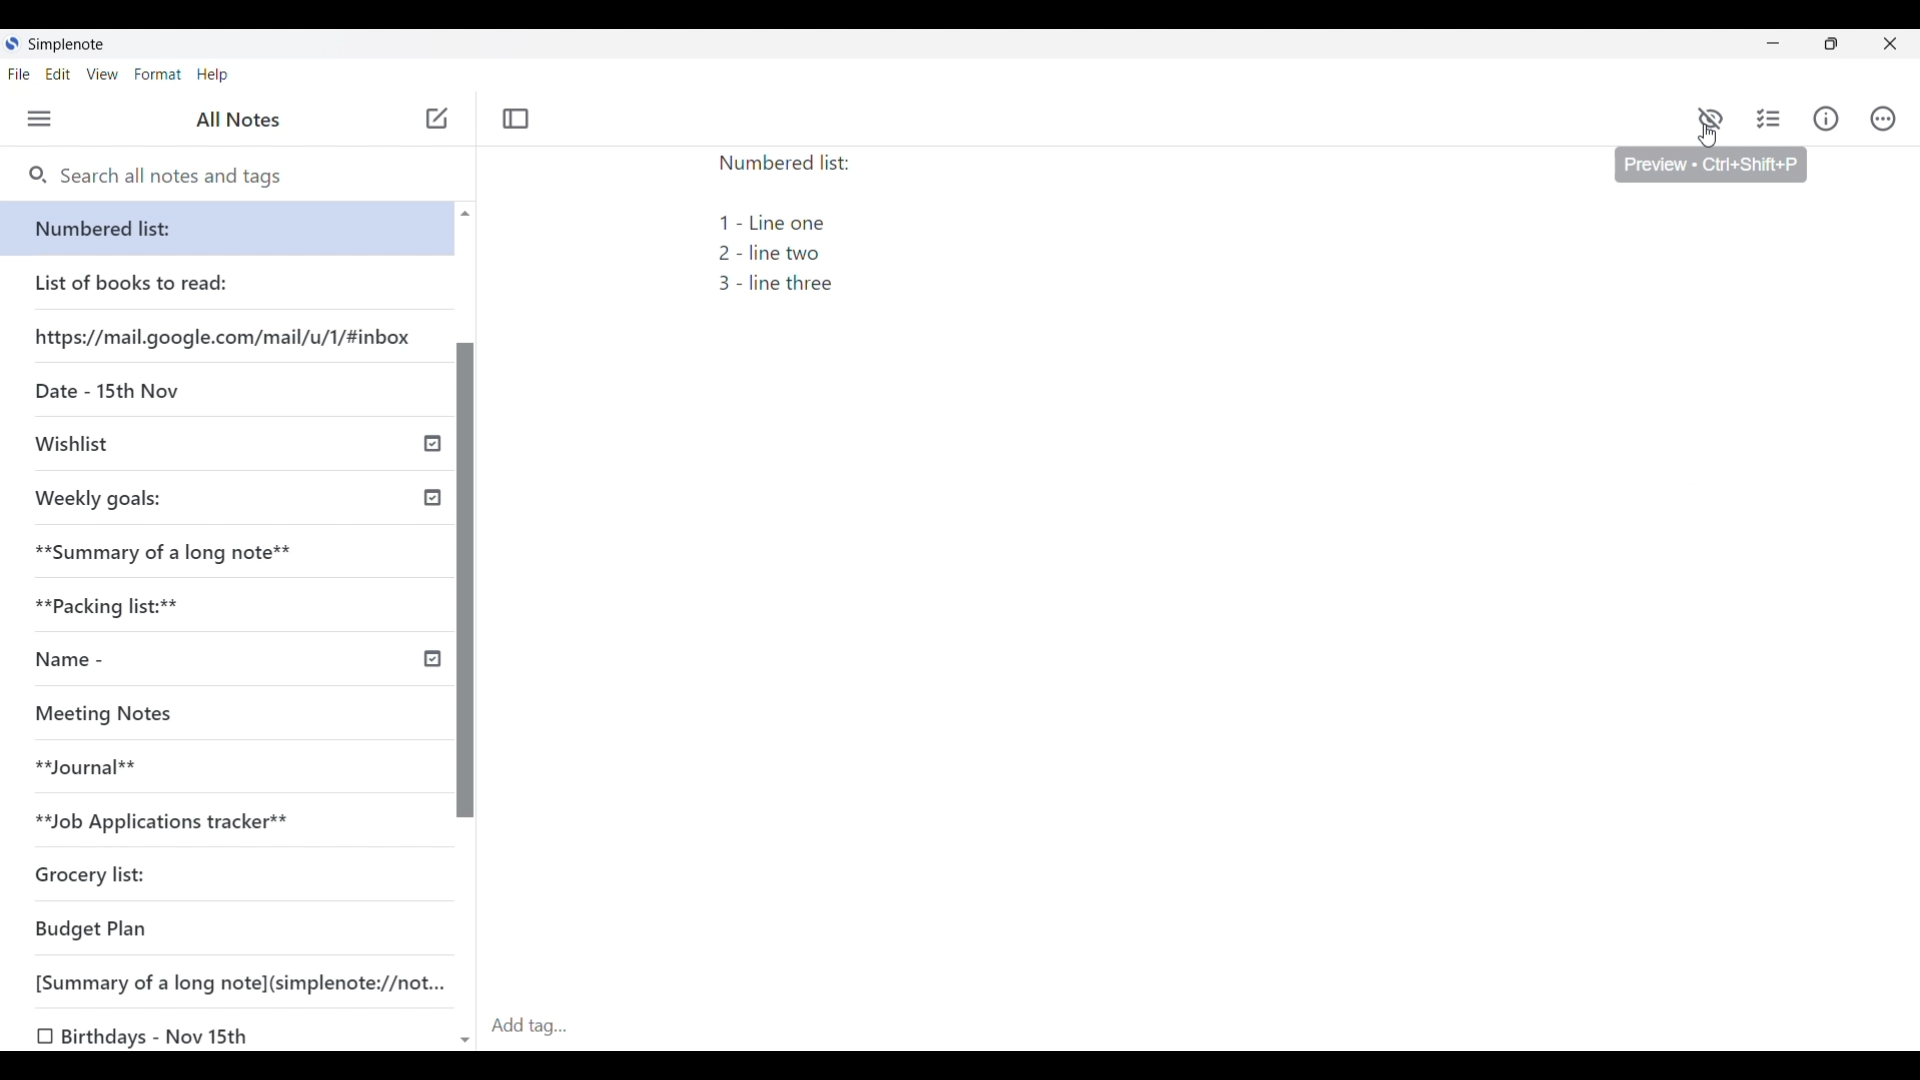 Image resolution: width=1920 pixels, height=1080 pixels. What do you see at coordinates (1710, 118) in the screenshot?
I see `Indicates markdown preview is on` at bounding box center [1710, 118].